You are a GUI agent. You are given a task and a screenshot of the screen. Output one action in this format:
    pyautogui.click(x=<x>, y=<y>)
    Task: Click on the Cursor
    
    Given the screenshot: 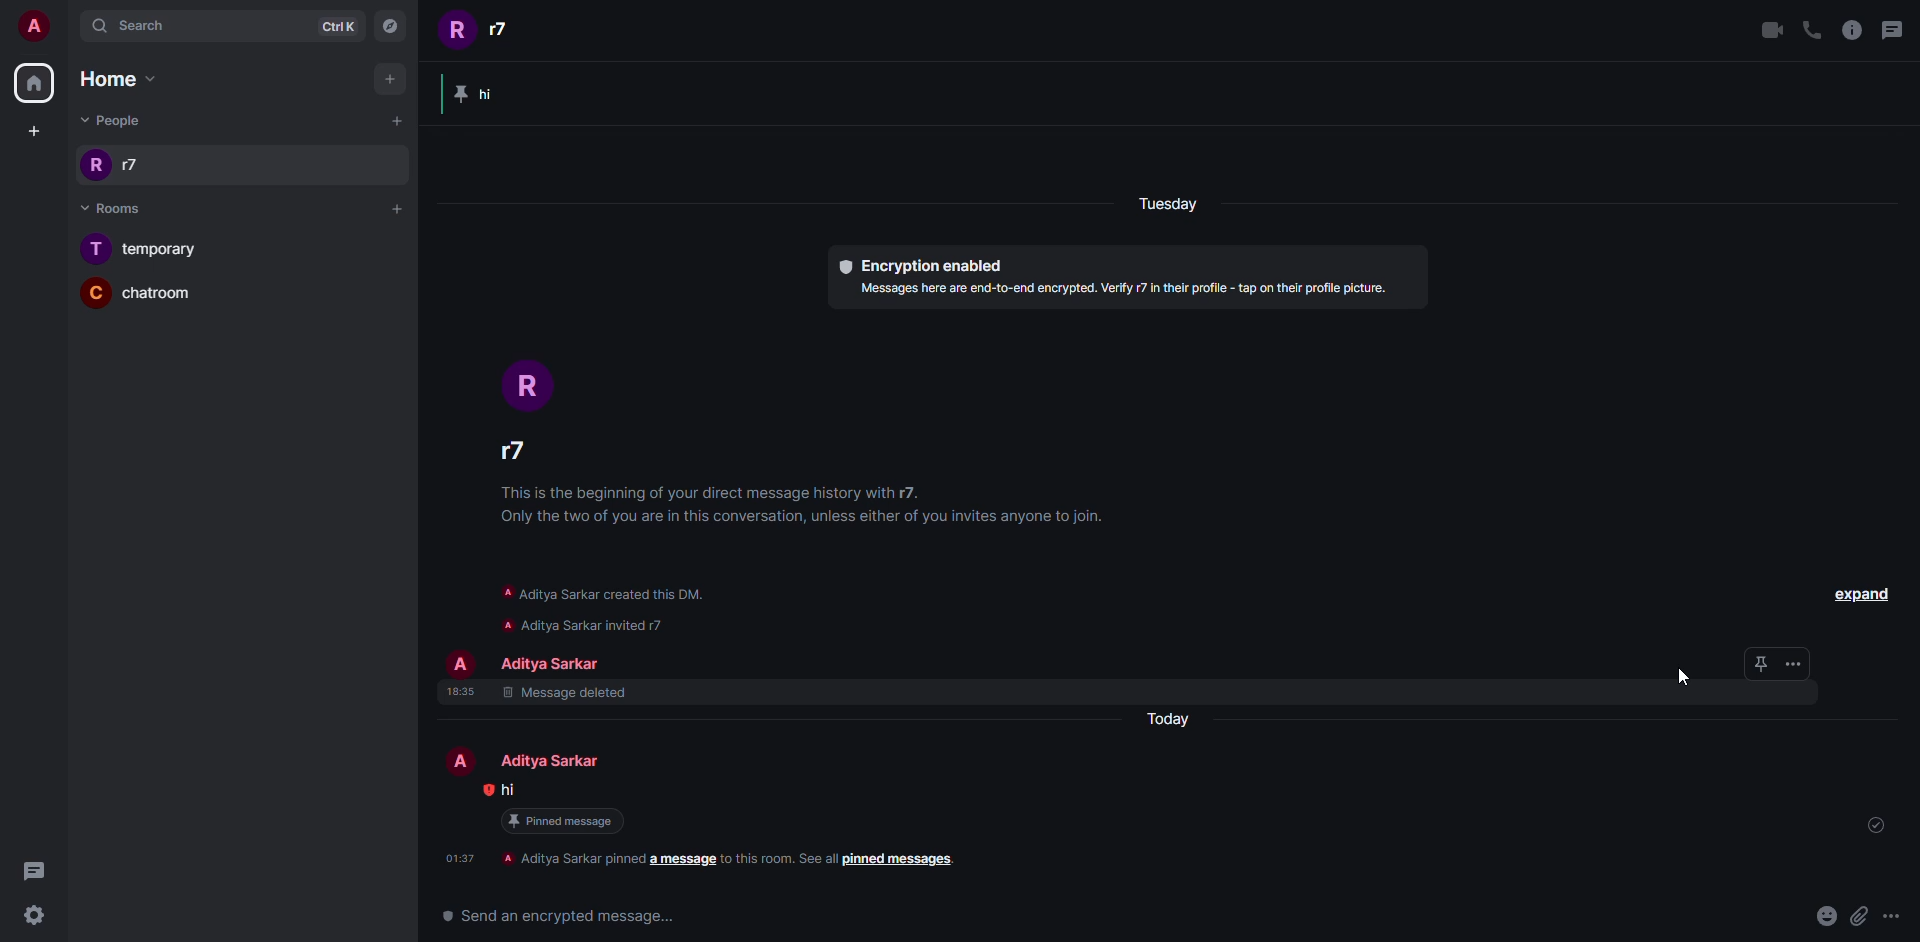 What is the action you would take?
    pyautogui.click(x=1685, y=674)
    